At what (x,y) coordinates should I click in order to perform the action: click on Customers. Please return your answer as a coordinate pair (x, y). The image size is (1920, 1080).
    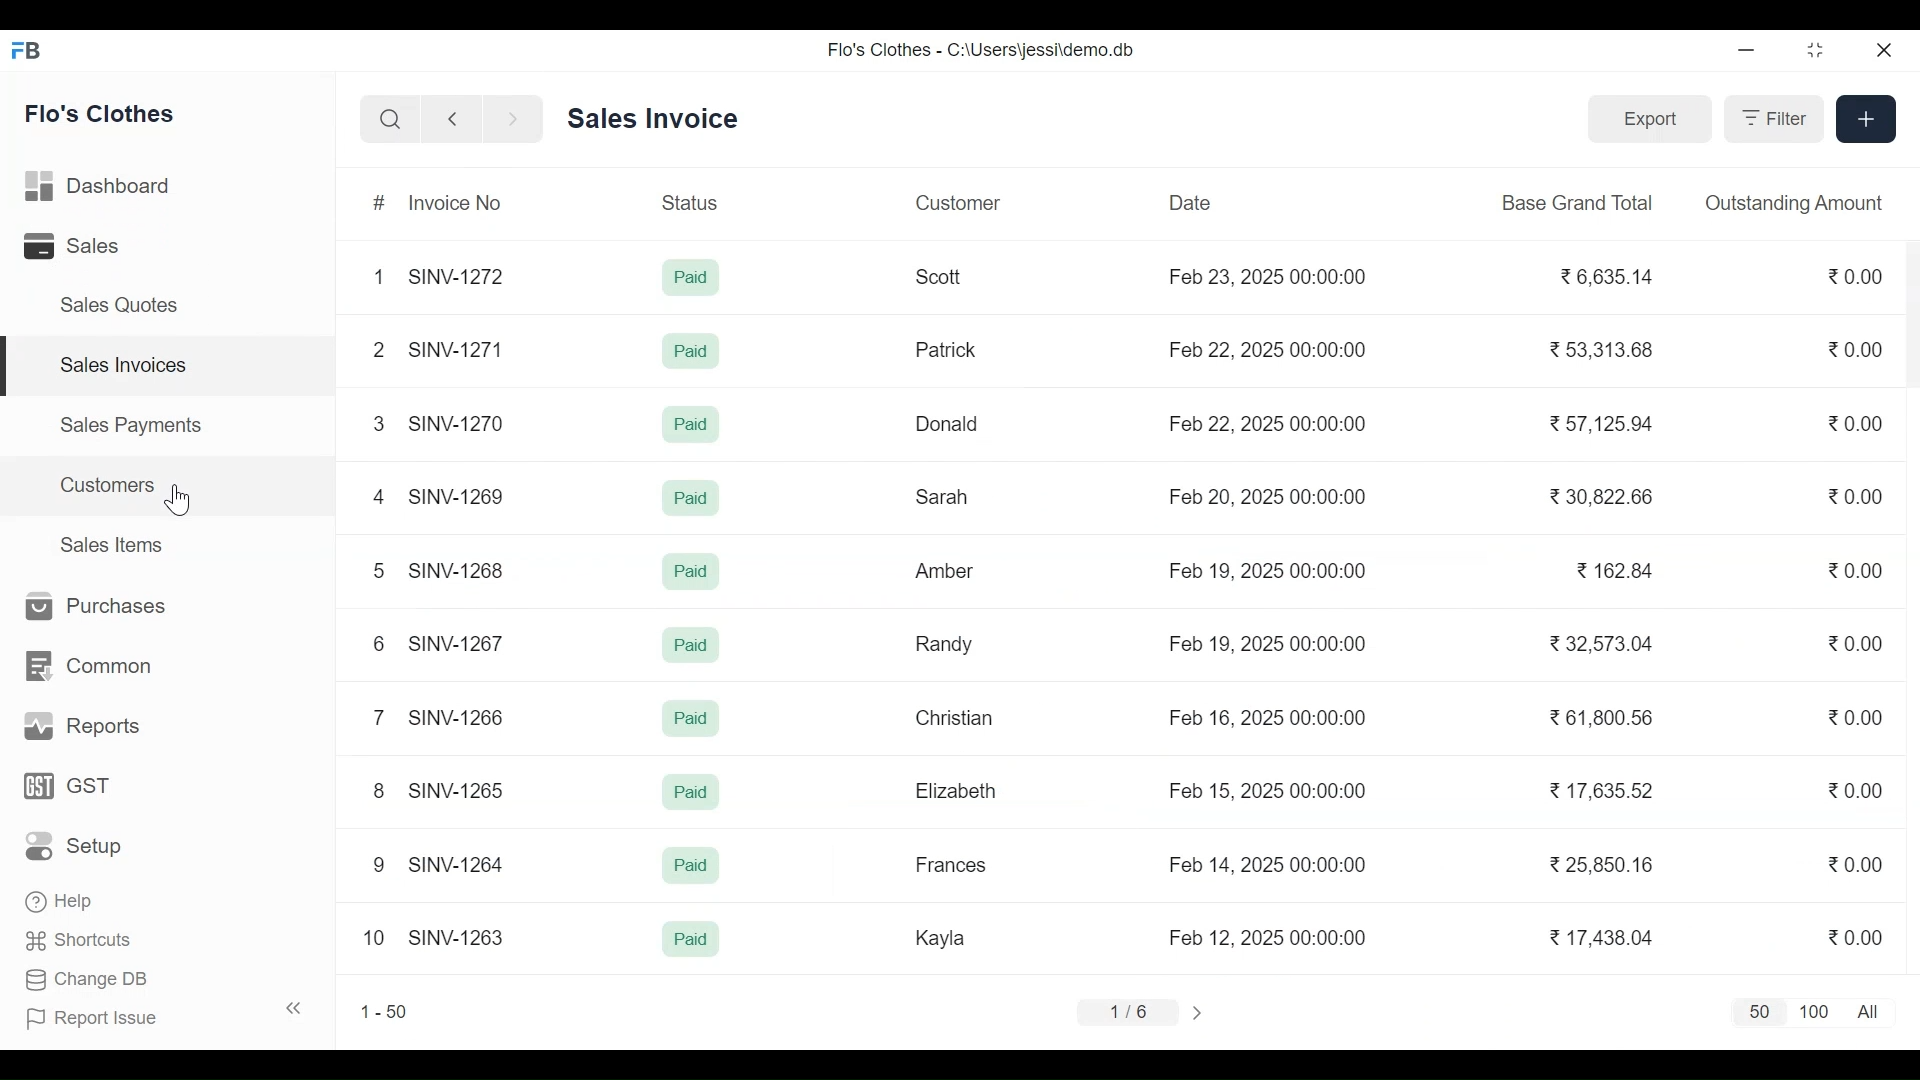
    Looking at the image, I should click on (111, 487).